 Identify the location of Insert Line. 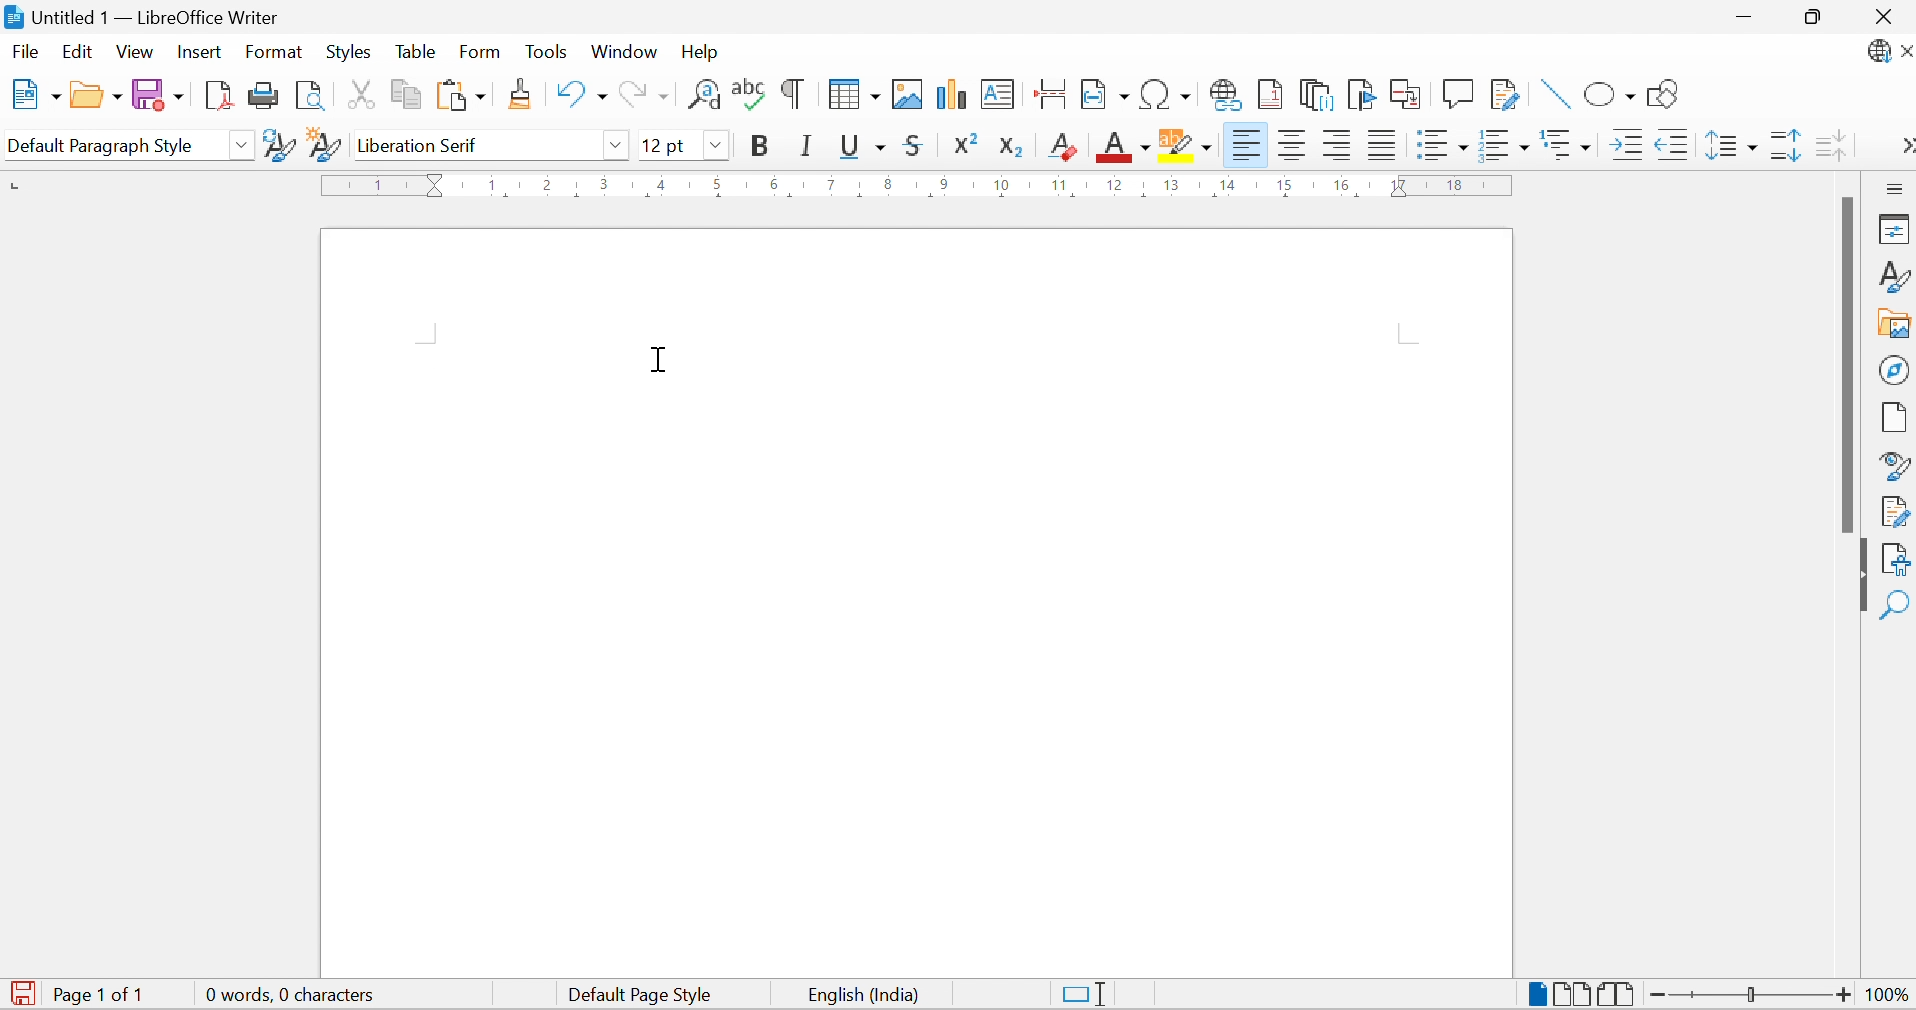
(1551, 95).